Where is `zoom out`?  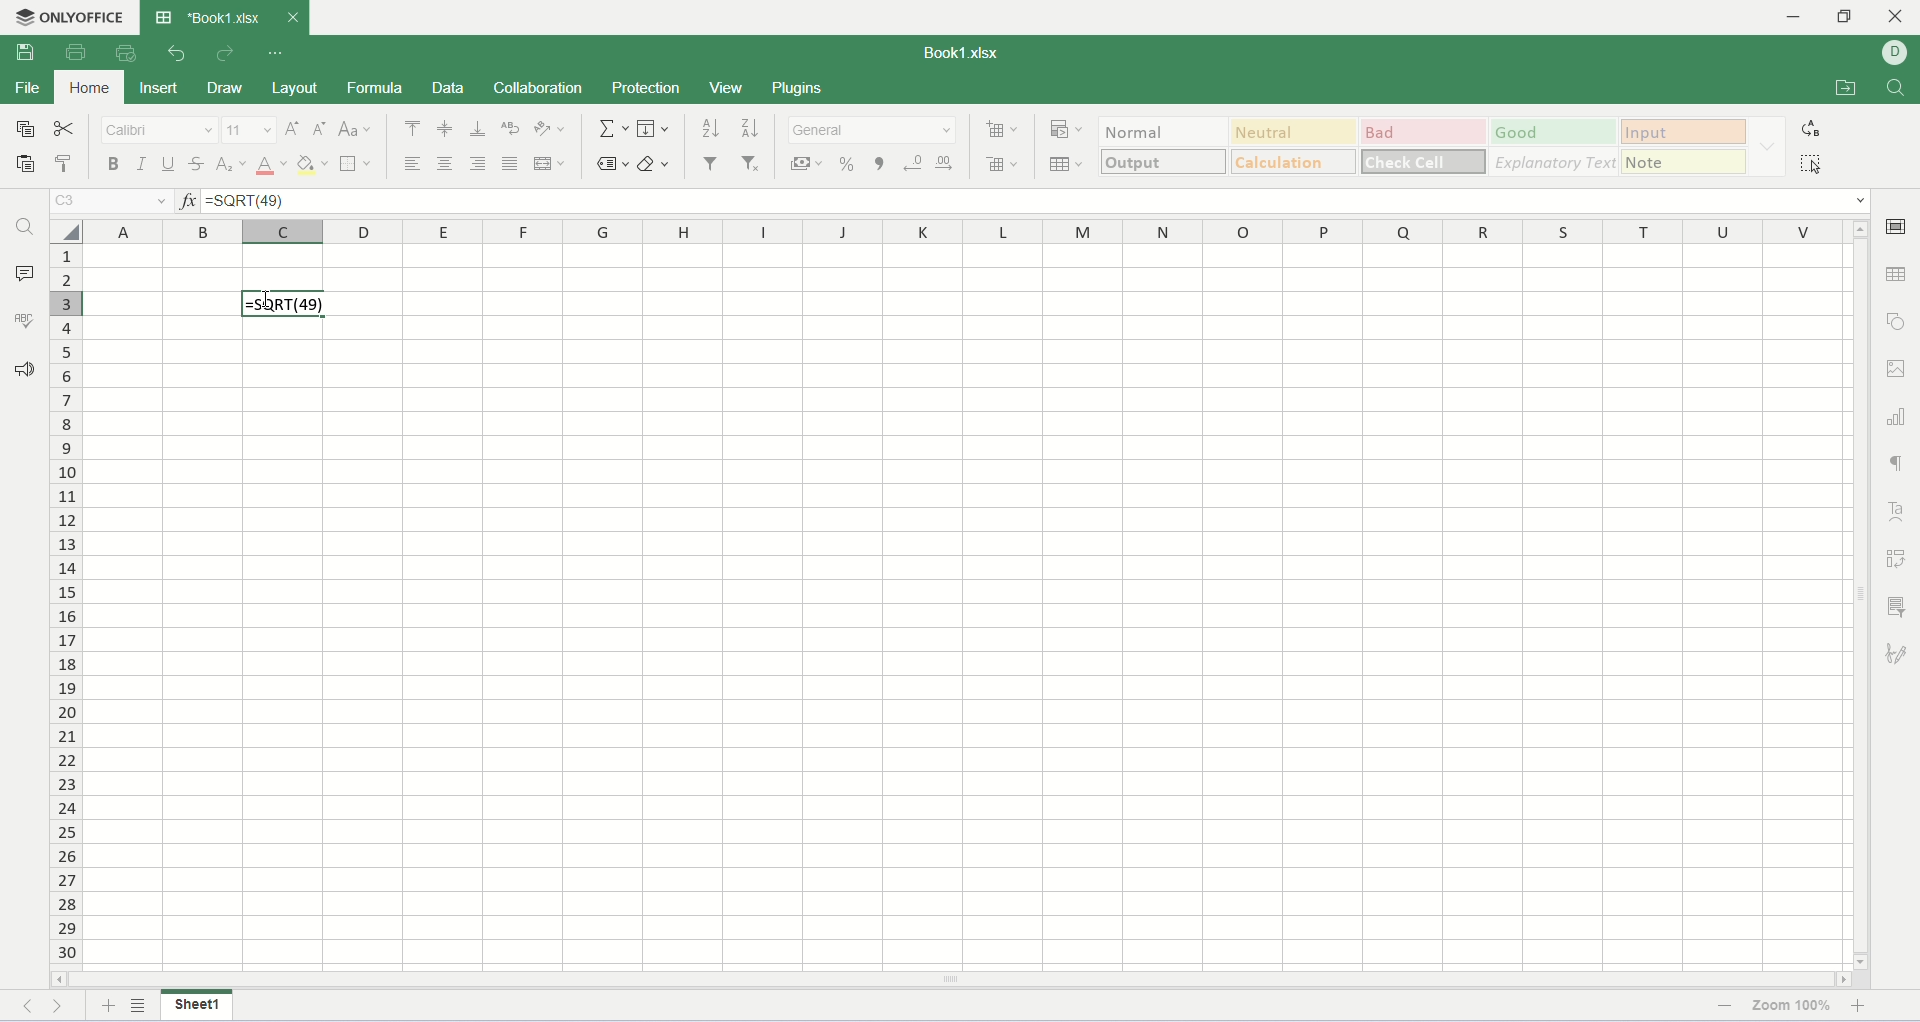
zoom out is located at coordinates (1724, 1005).